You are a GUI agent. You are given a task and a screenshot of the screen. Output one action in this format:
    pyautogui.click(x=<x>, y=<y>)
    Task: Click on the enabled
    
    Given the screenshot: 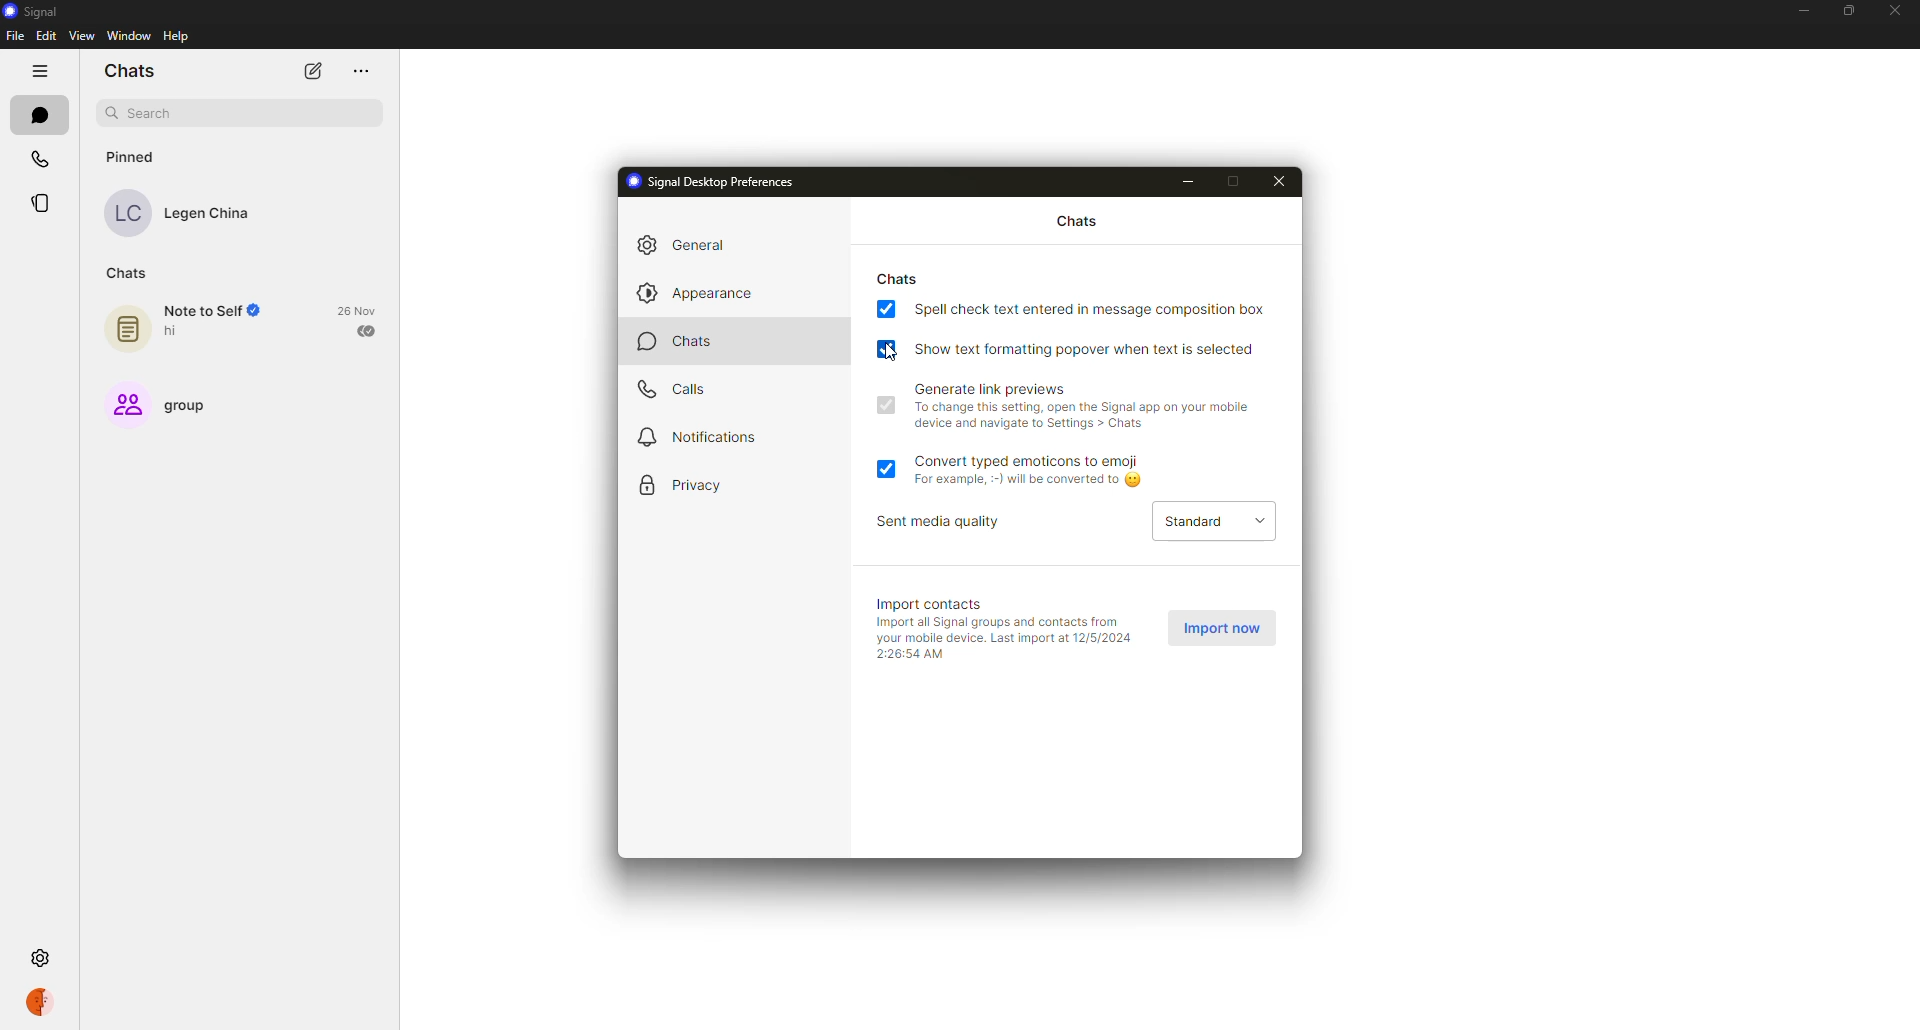 What is the action you would take?
    pyautogui.click(x=885, y=405)
    